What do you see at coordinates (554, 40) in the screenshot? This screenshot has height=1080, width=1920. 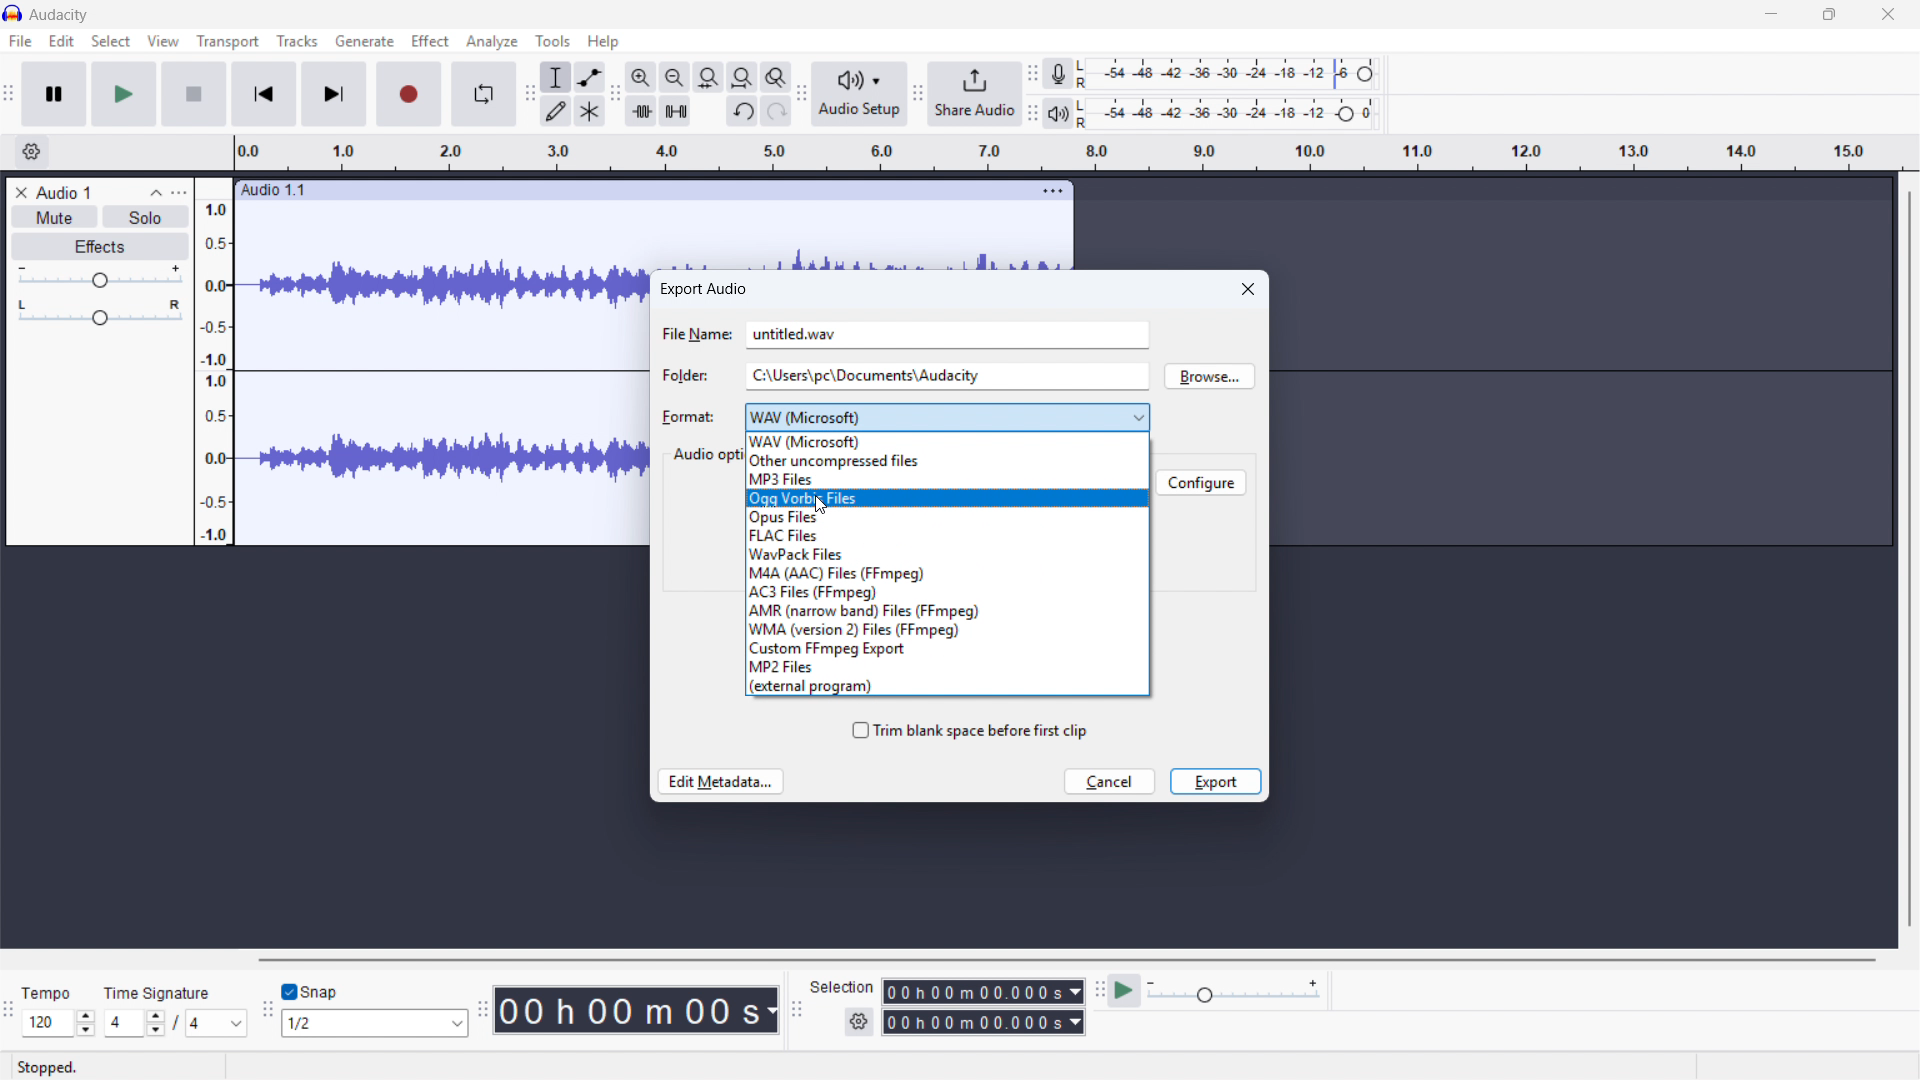 I see `Tools` at bounding box center [554, 40].